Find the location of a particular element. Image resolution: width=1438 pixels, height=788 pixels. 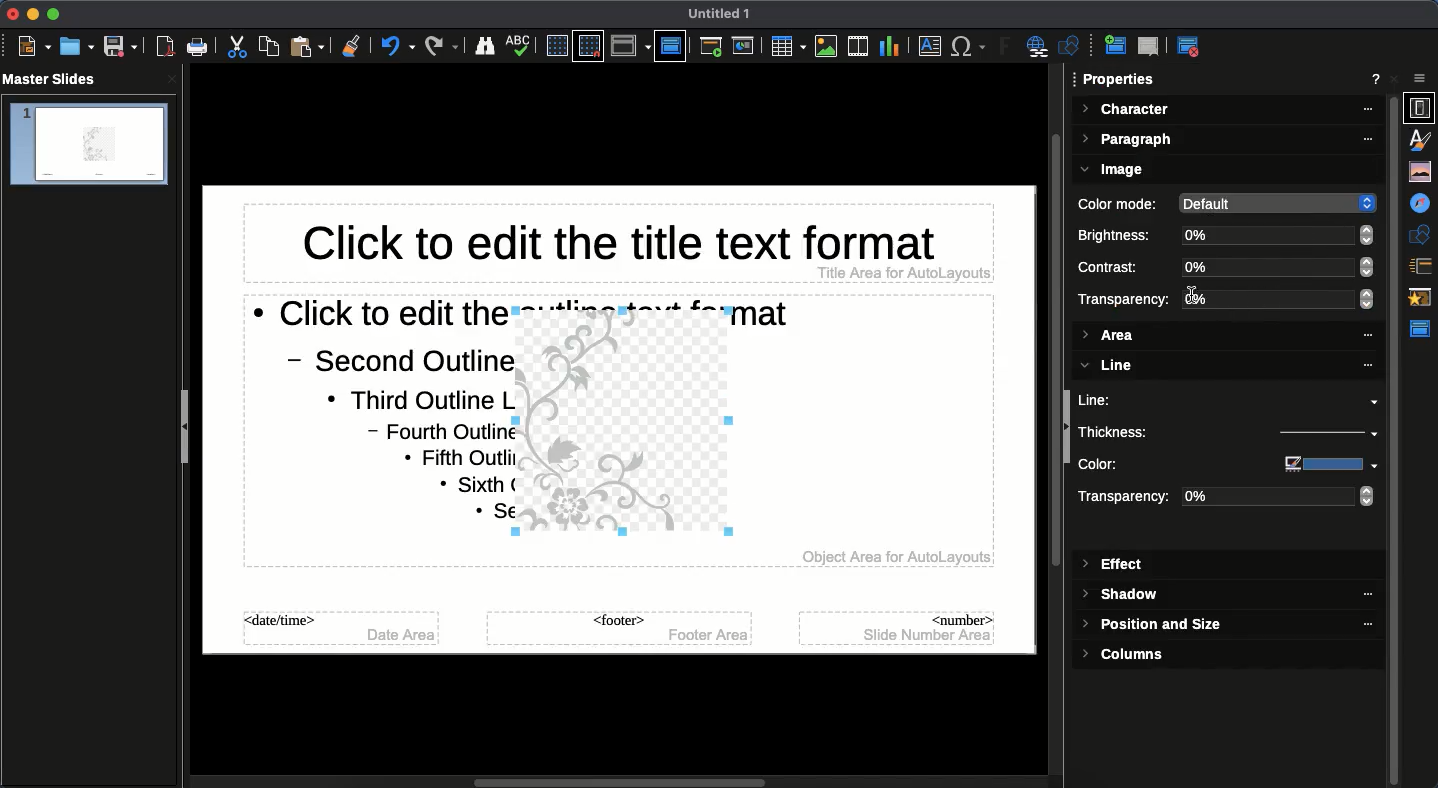

Line is located at coordinates (1225, 366).